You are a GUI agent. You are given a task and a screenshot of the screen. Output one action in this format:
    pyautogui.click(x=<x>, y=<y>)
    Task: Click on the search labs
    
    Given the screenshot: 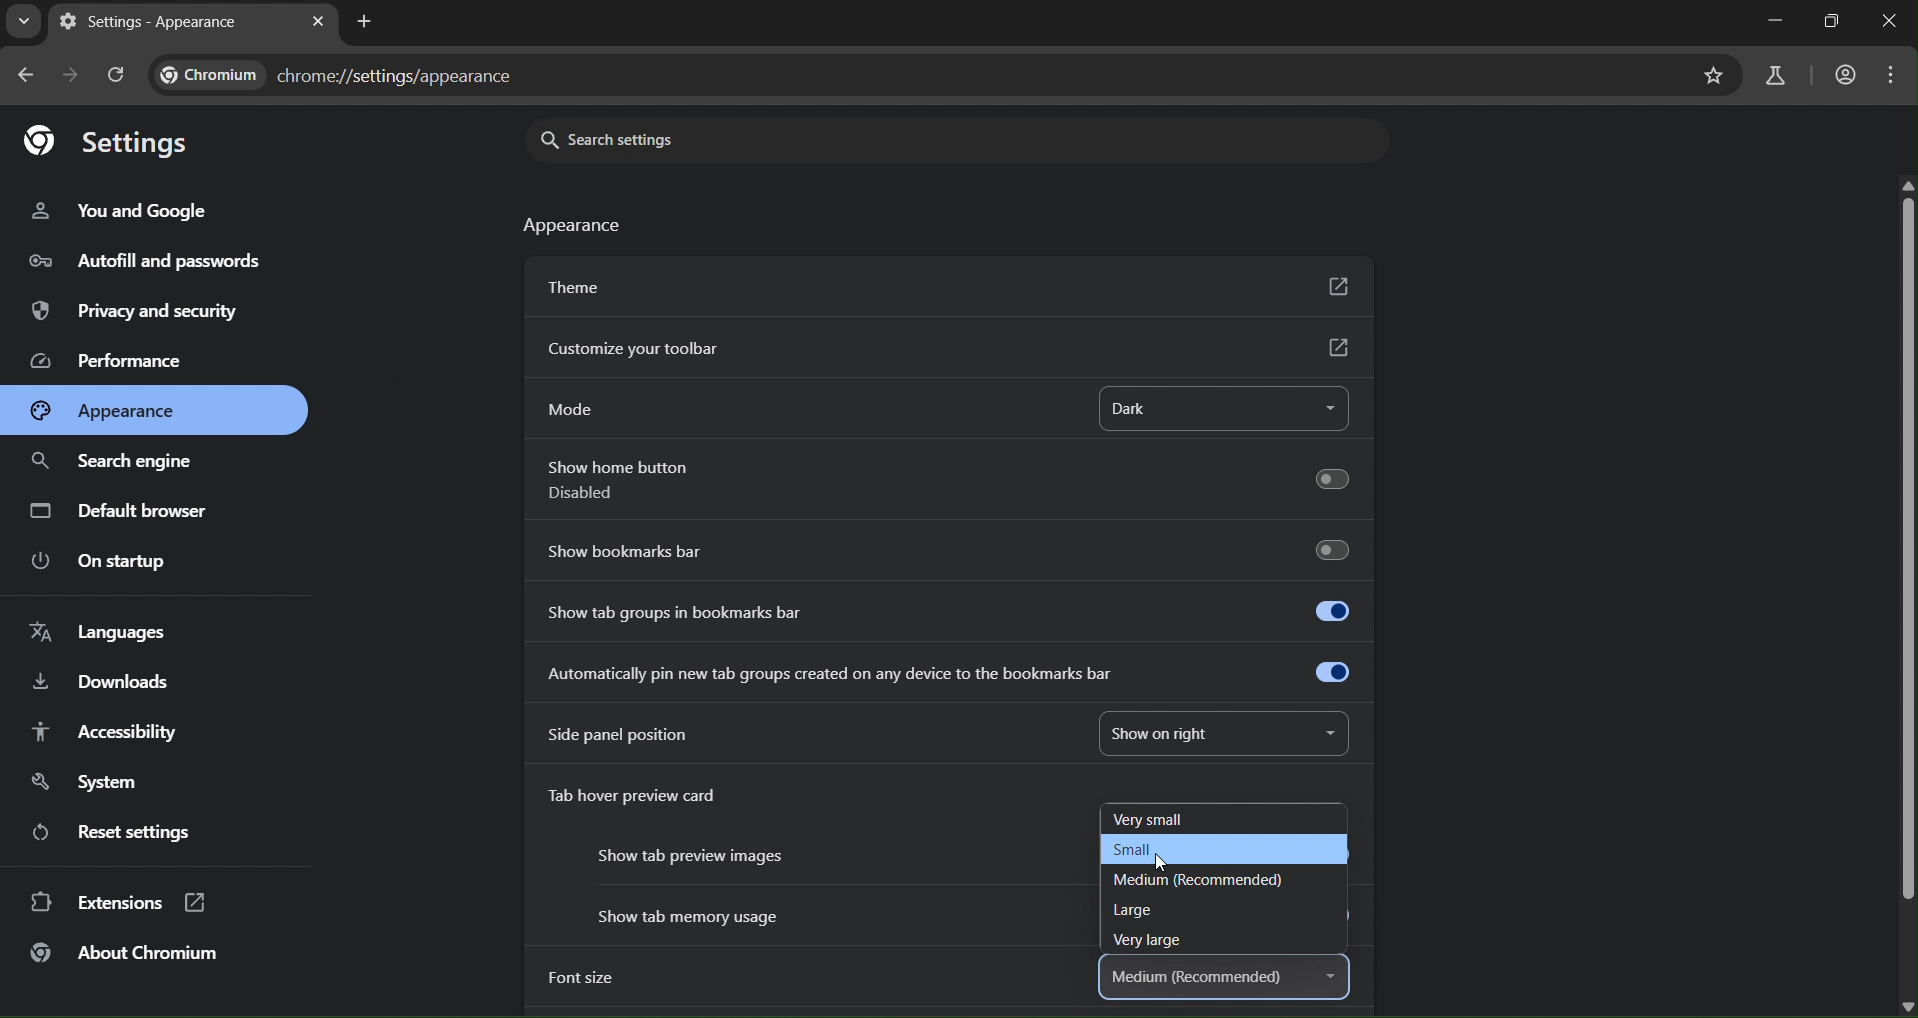 What is the action you would take?
    pyautogui.click(x=1769, y=76)
    